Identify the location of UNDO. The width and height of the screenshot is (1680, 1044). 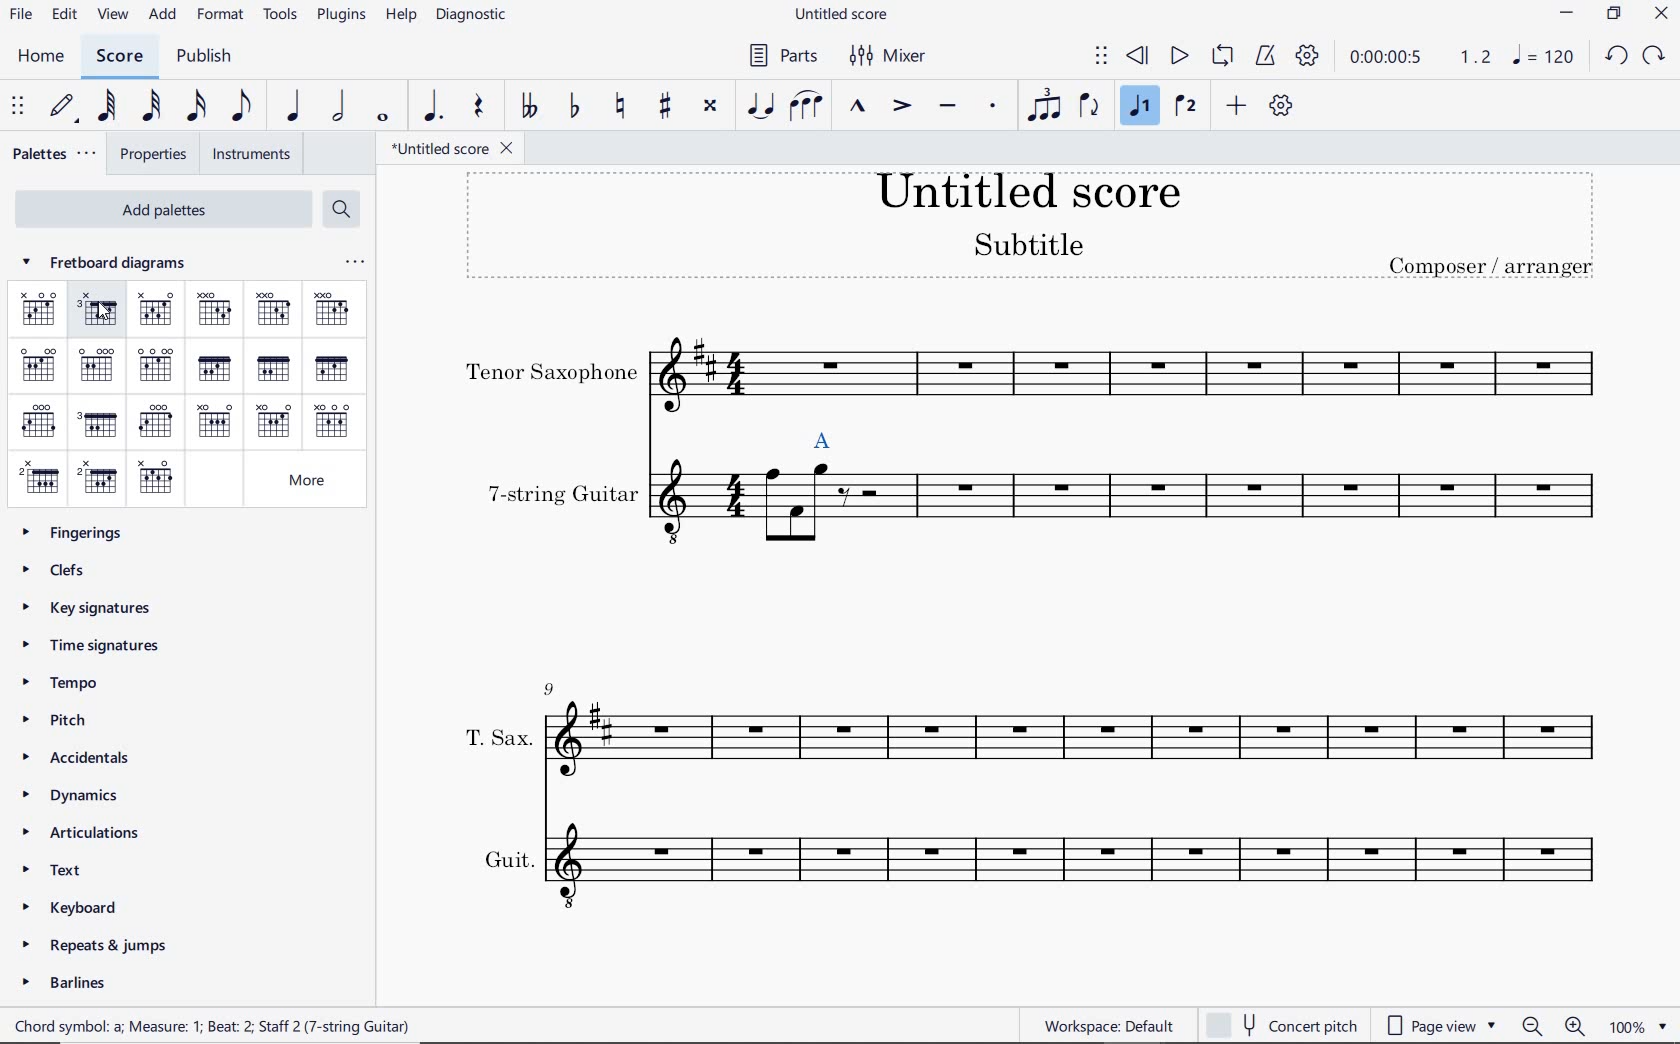
(1614, 56).